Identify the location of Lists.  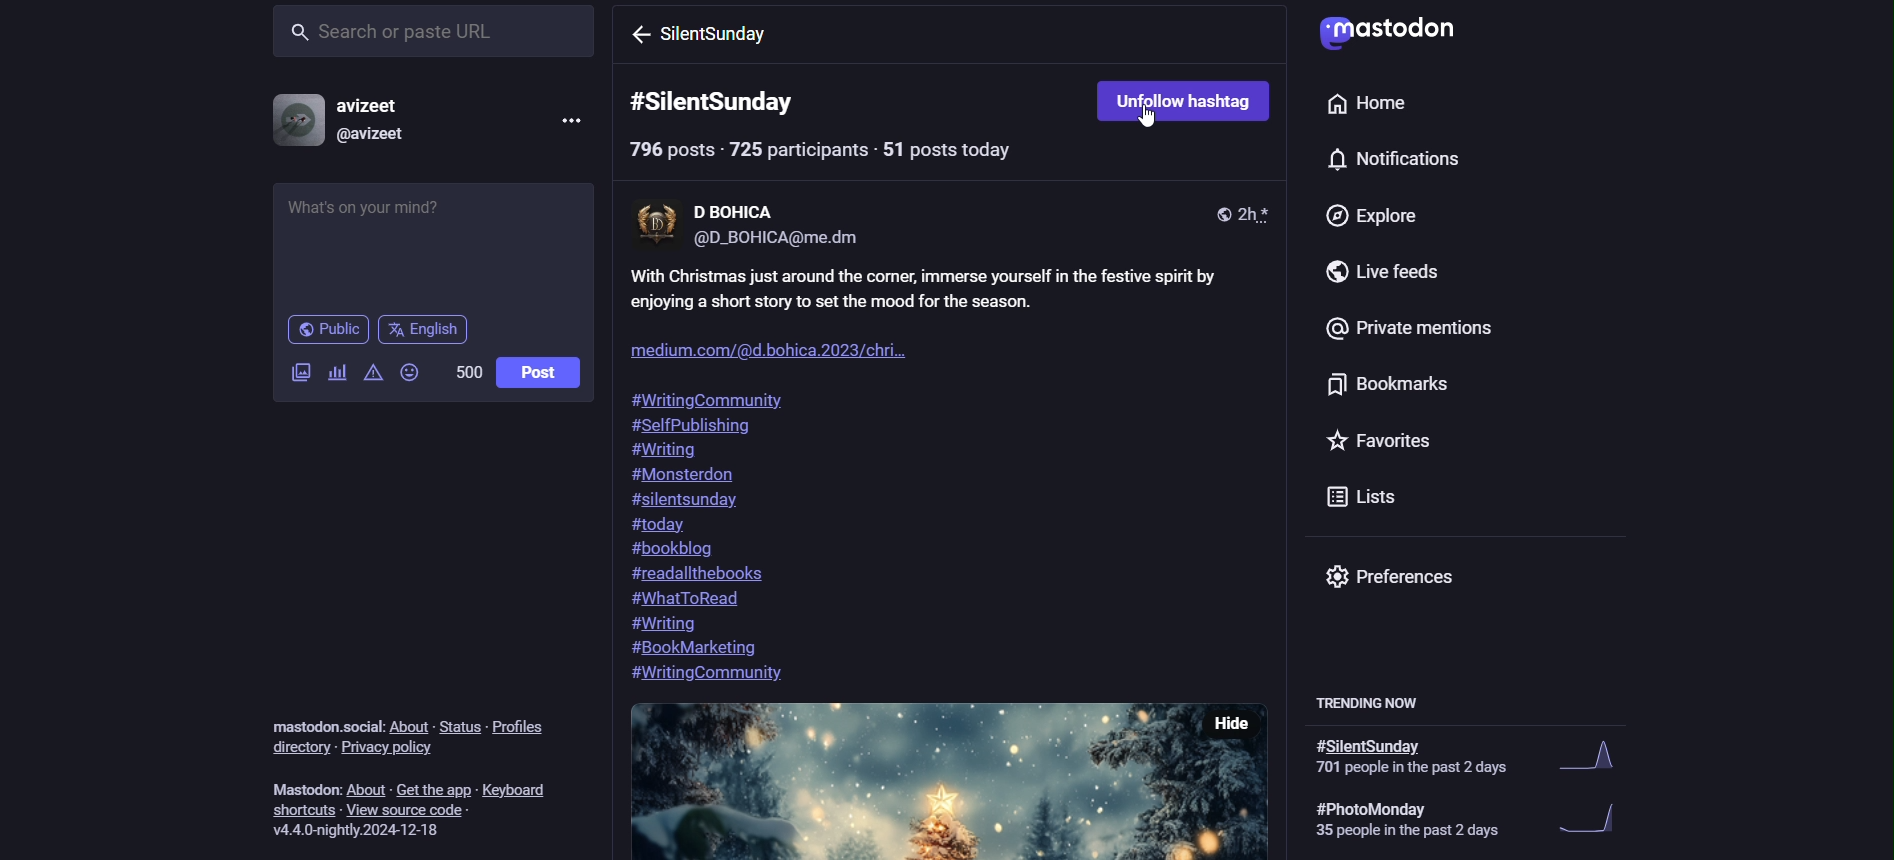
(1362, 495).